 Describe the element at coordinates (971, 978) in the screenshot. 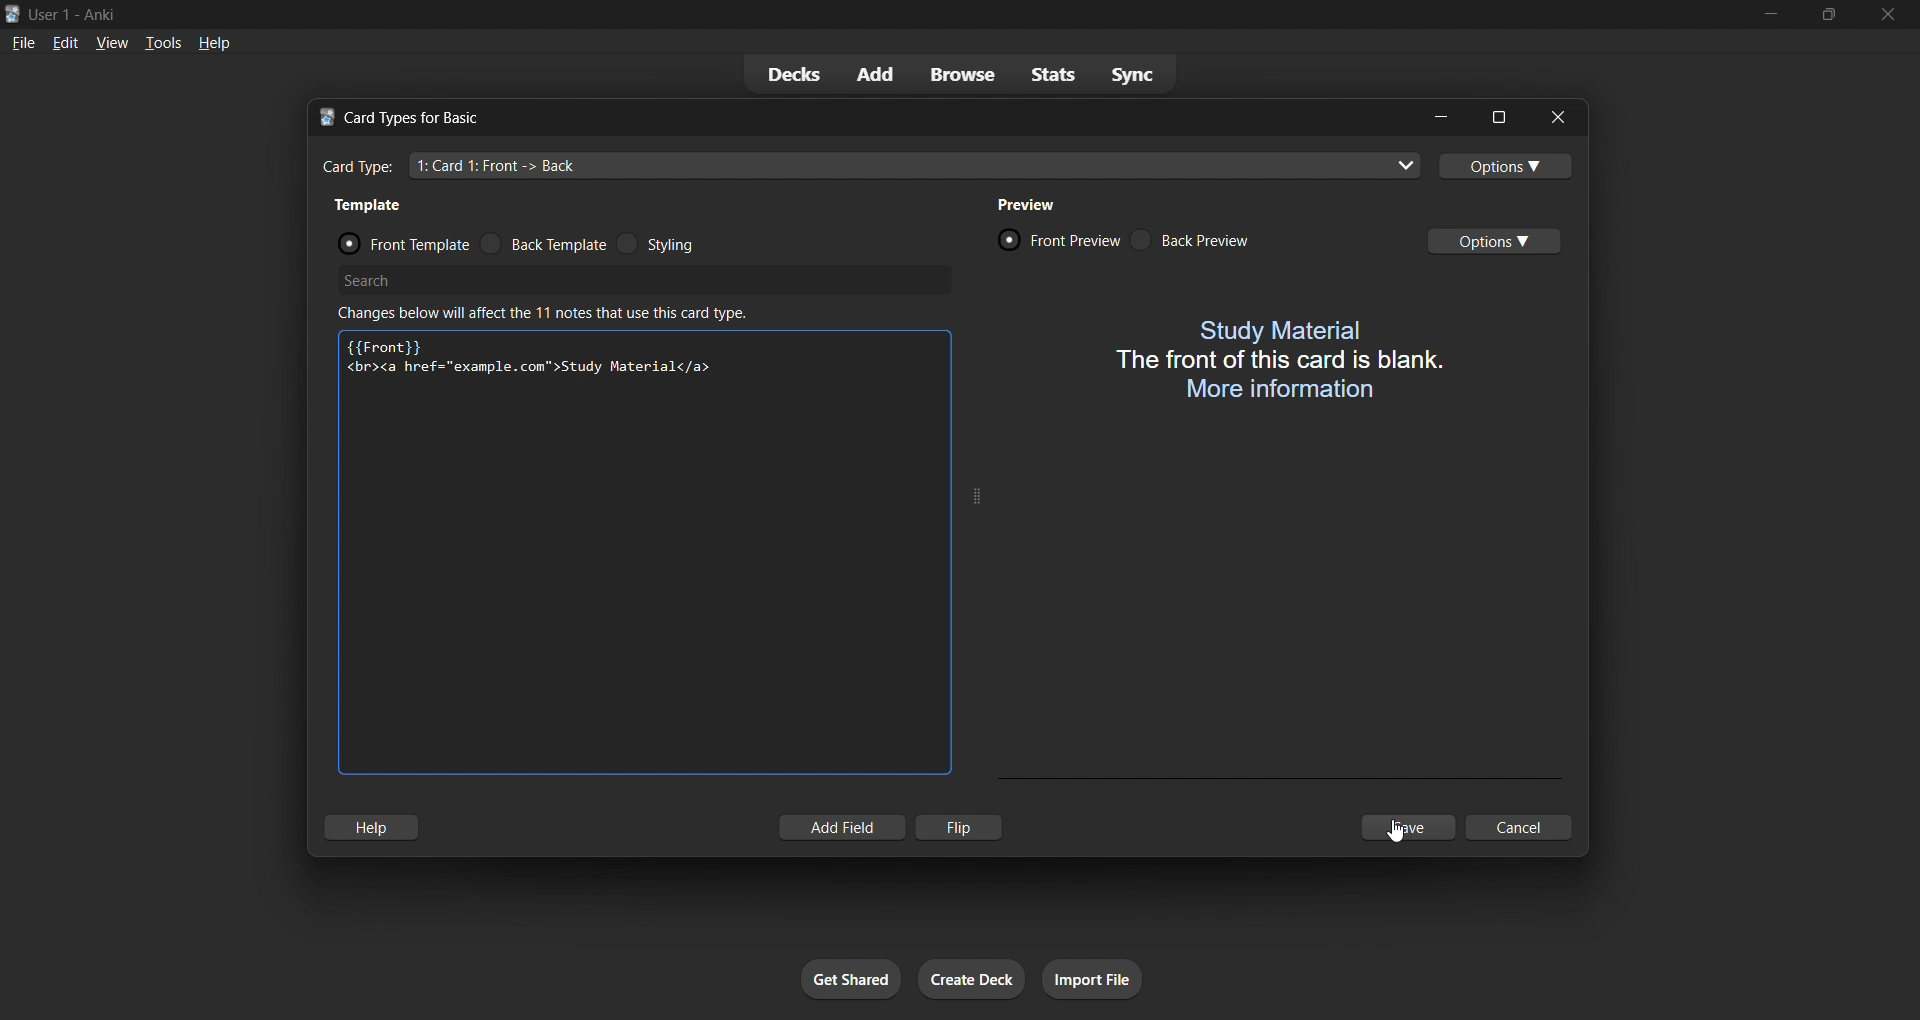

I see ` create deck` at that location.